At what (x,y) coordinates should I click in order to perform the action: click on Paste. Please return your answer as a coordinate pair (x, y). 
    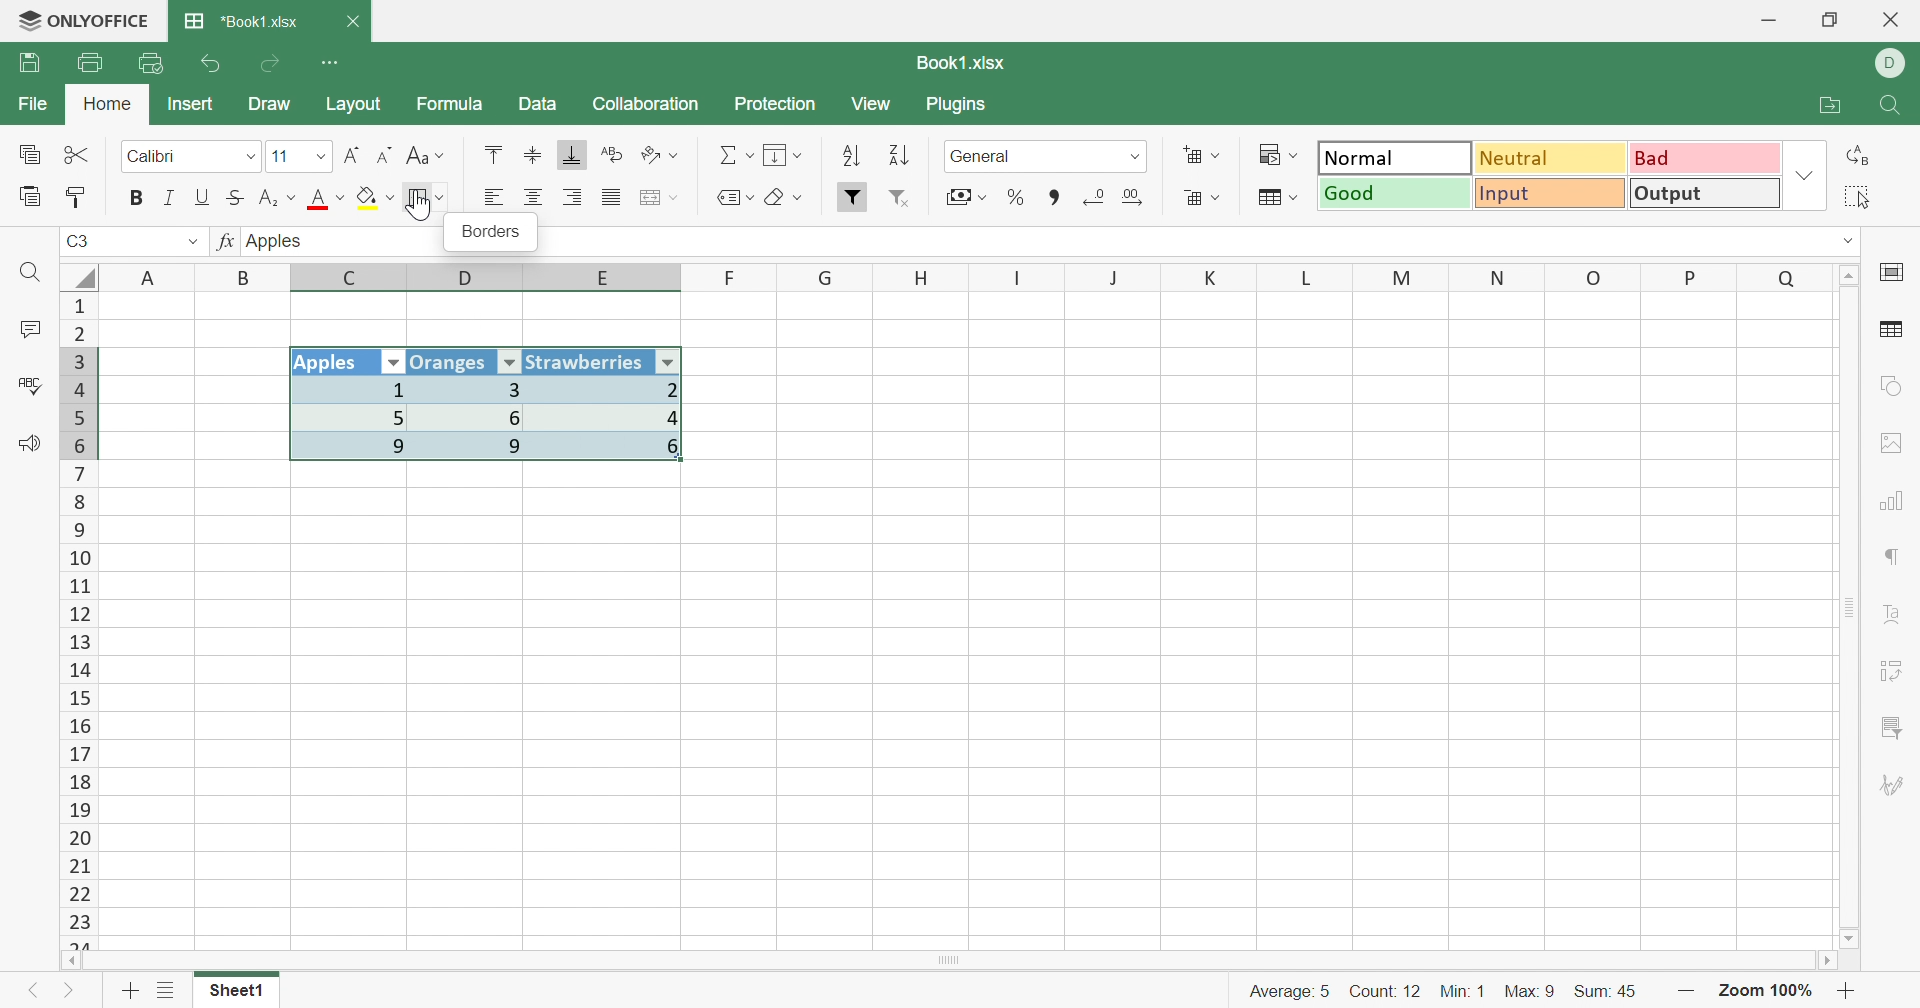
    Looking at the image, I should click on (31, 197).